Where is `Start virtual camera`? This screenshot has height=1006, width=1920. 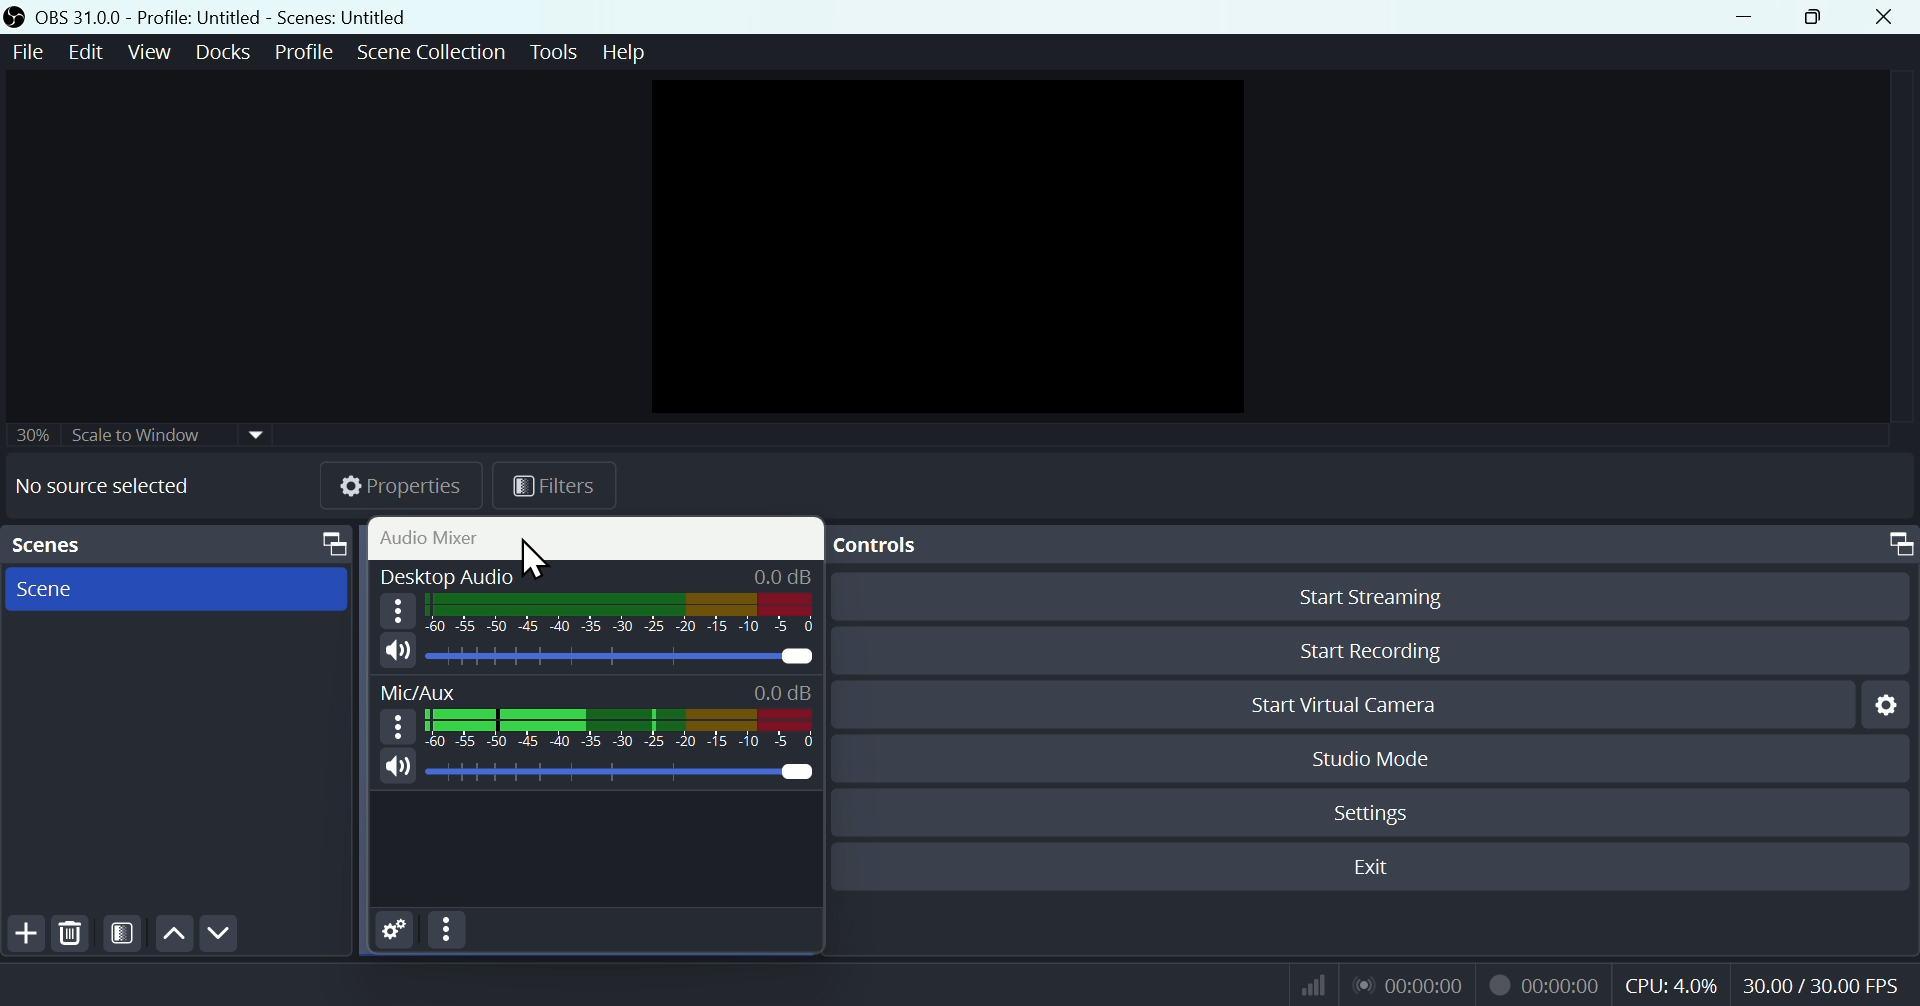
Start virtual camera is located at coordinates (1365, 705).